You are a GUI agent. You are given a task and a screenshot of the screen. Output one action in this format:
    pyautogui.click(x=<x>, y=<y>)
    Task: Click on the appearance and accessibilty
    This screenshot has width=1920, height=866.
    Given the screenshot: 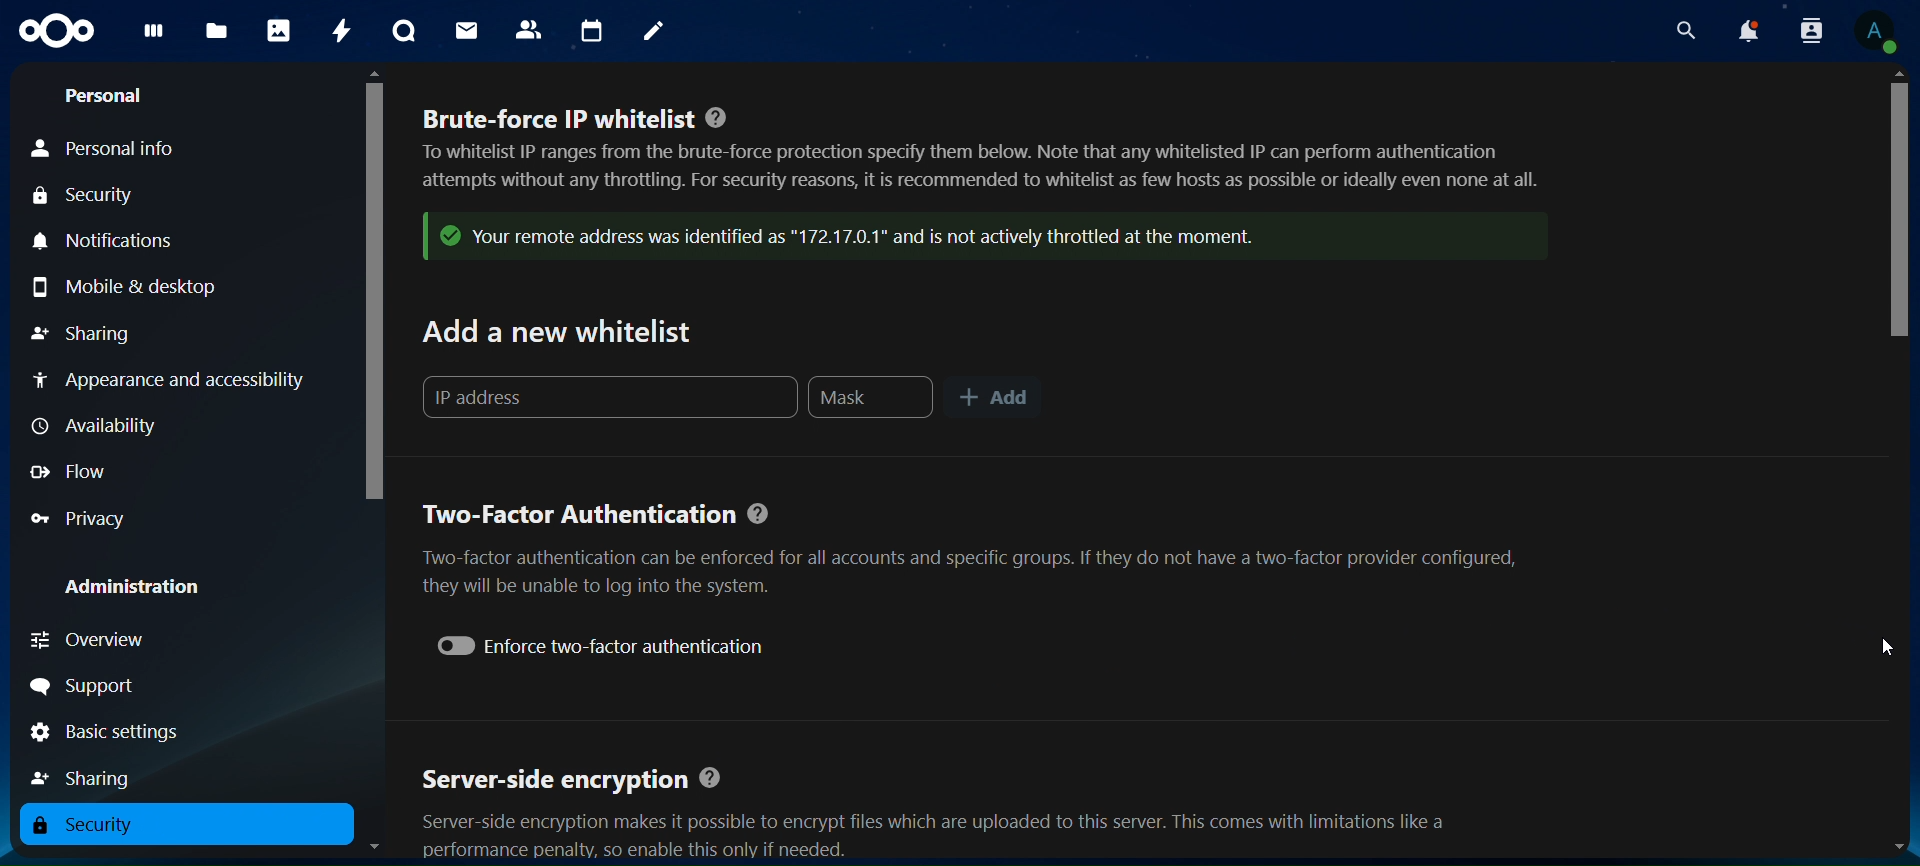 What is the action you would take?
    pyautogui.click(x=174, y=379)
    